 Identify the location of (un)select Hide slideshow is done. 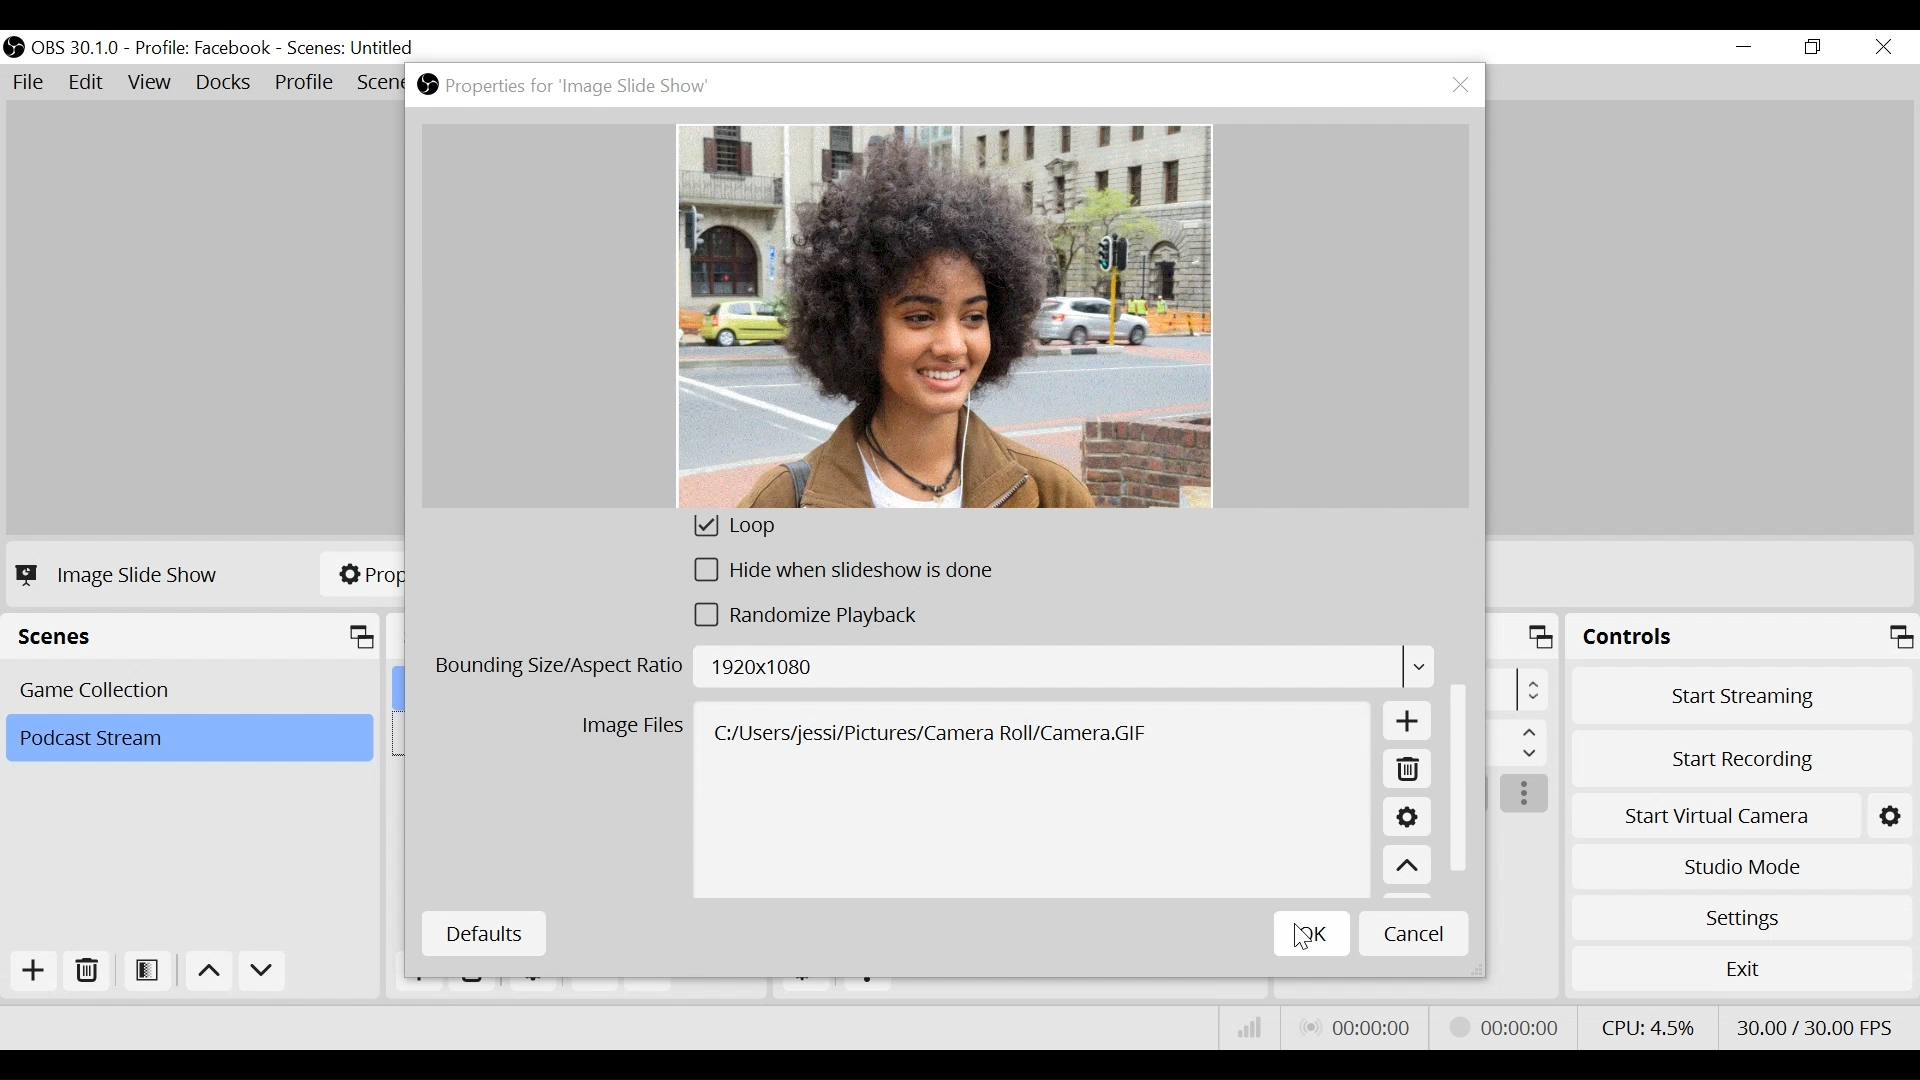
(845, 574).